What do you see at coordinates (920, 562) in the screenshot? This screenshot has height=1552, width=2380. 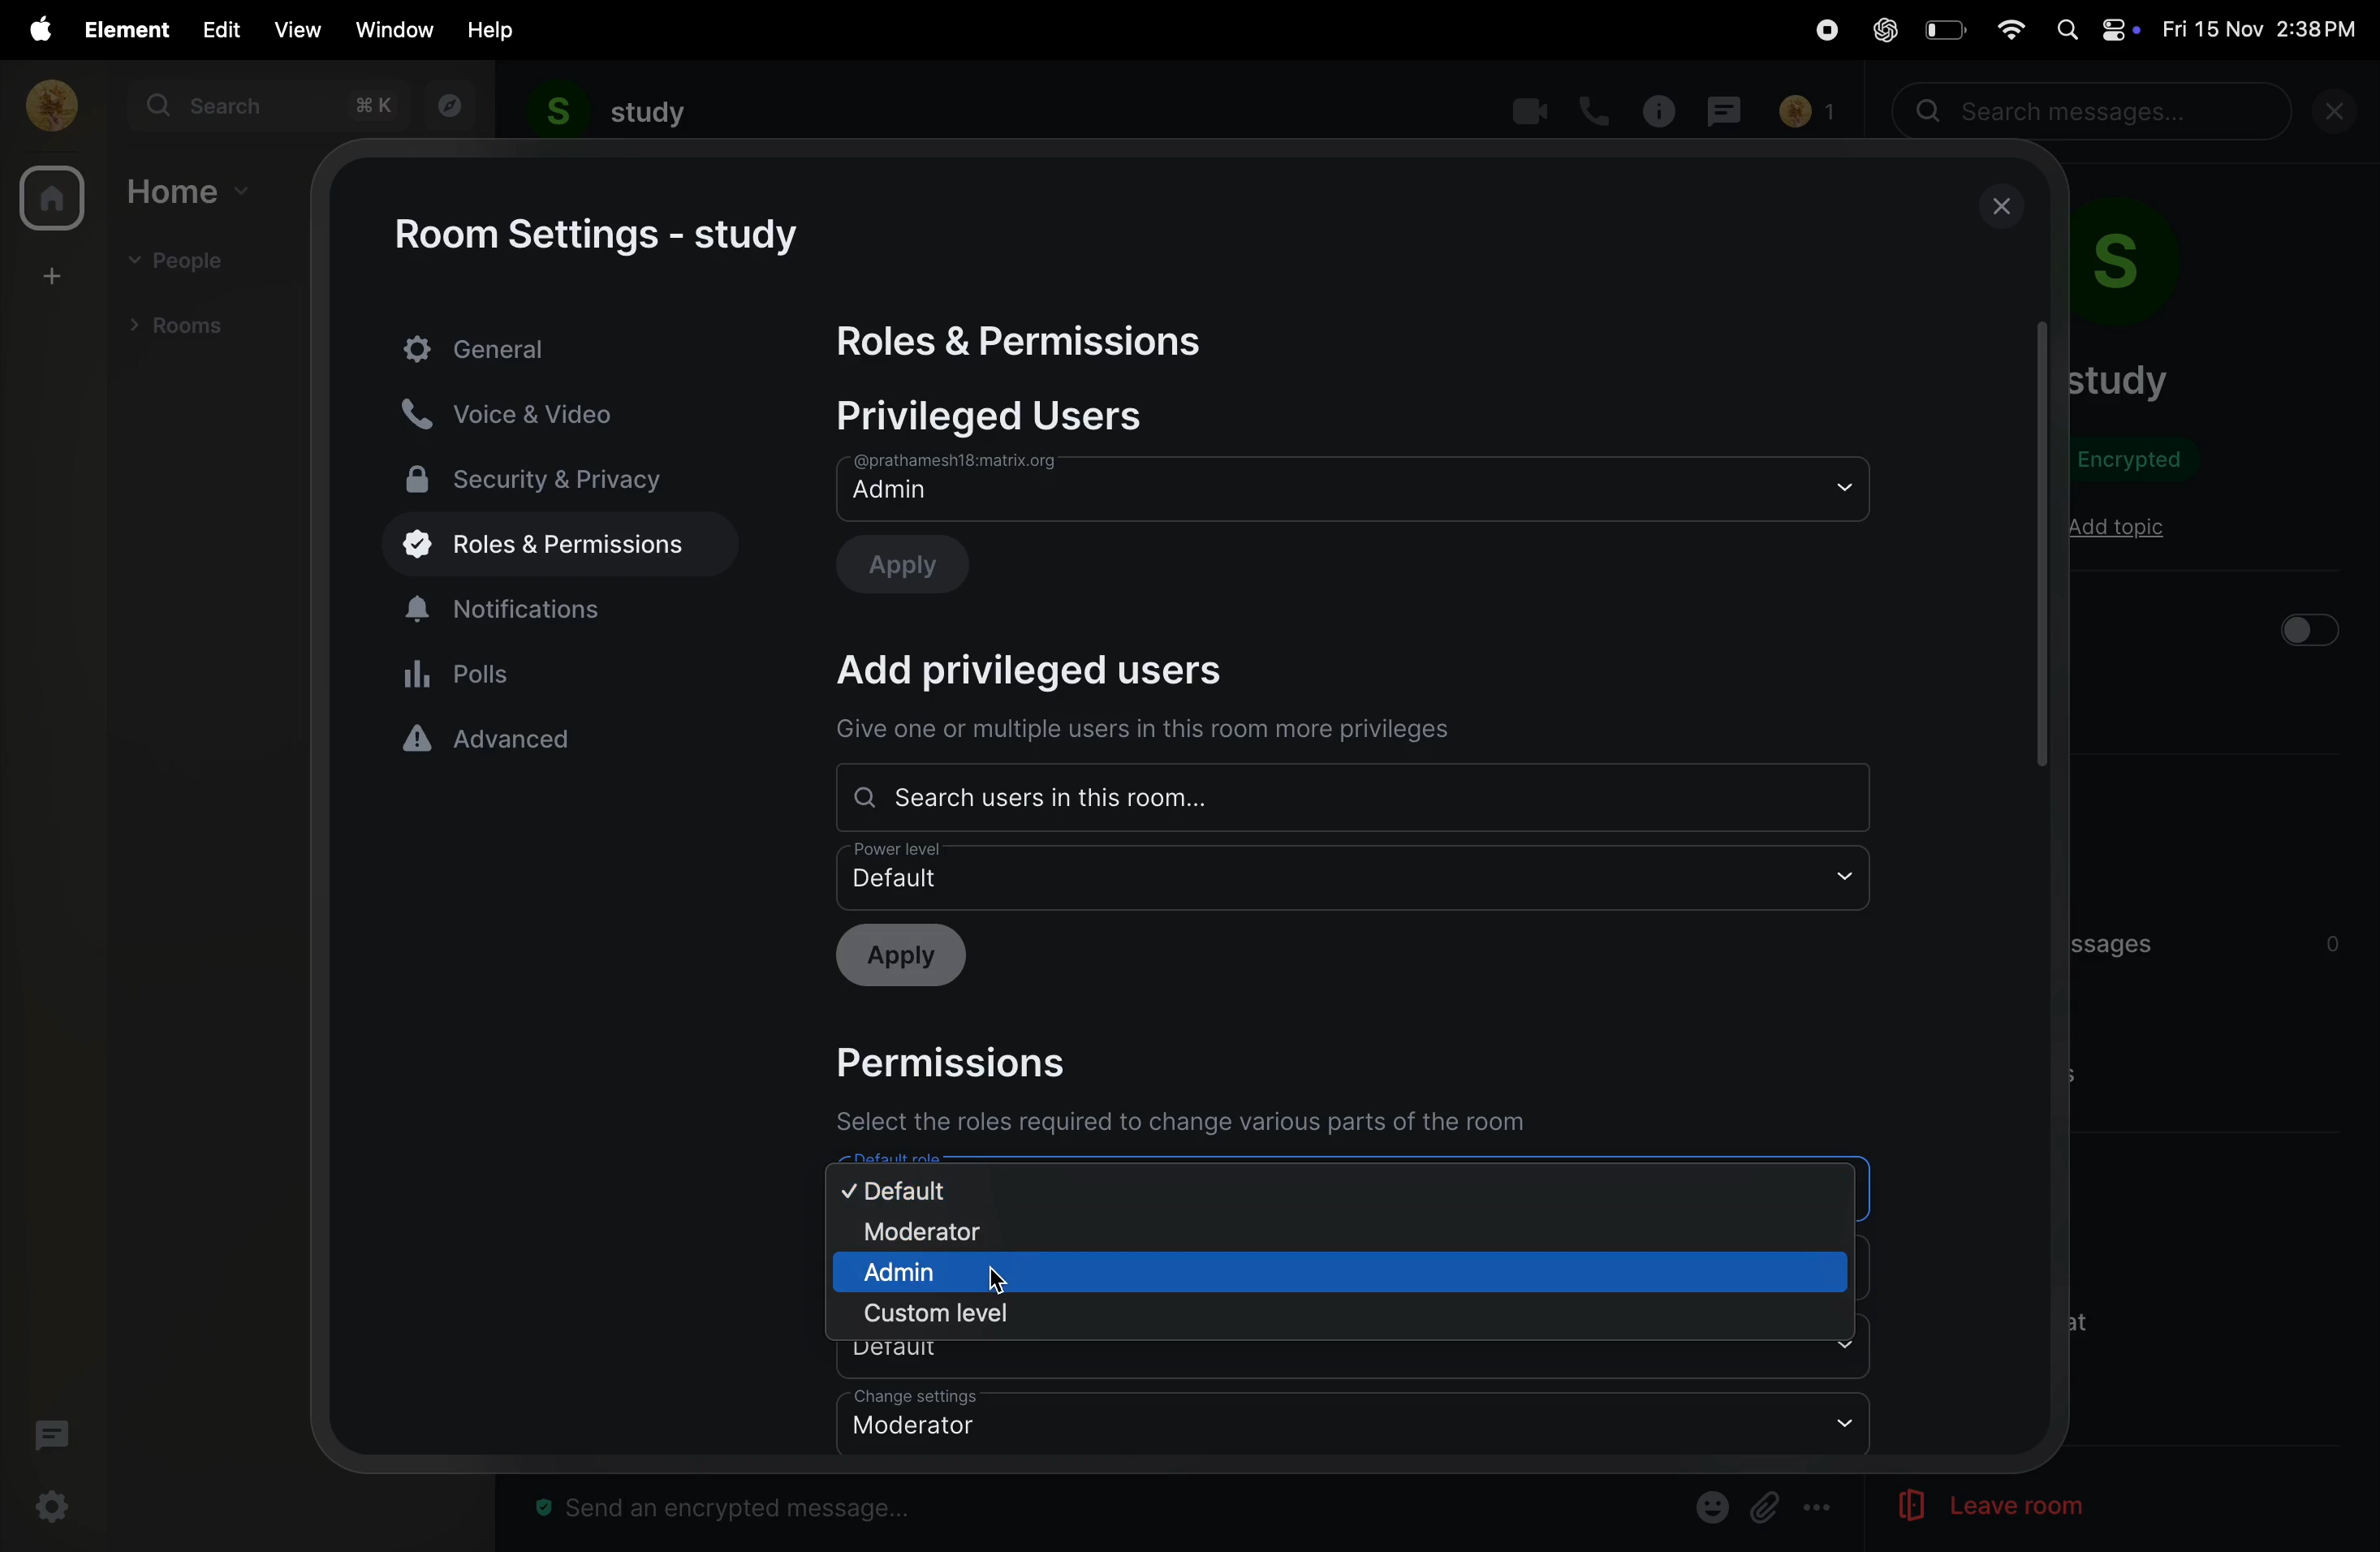 I see `Apply` at bounding box center [920, 562].